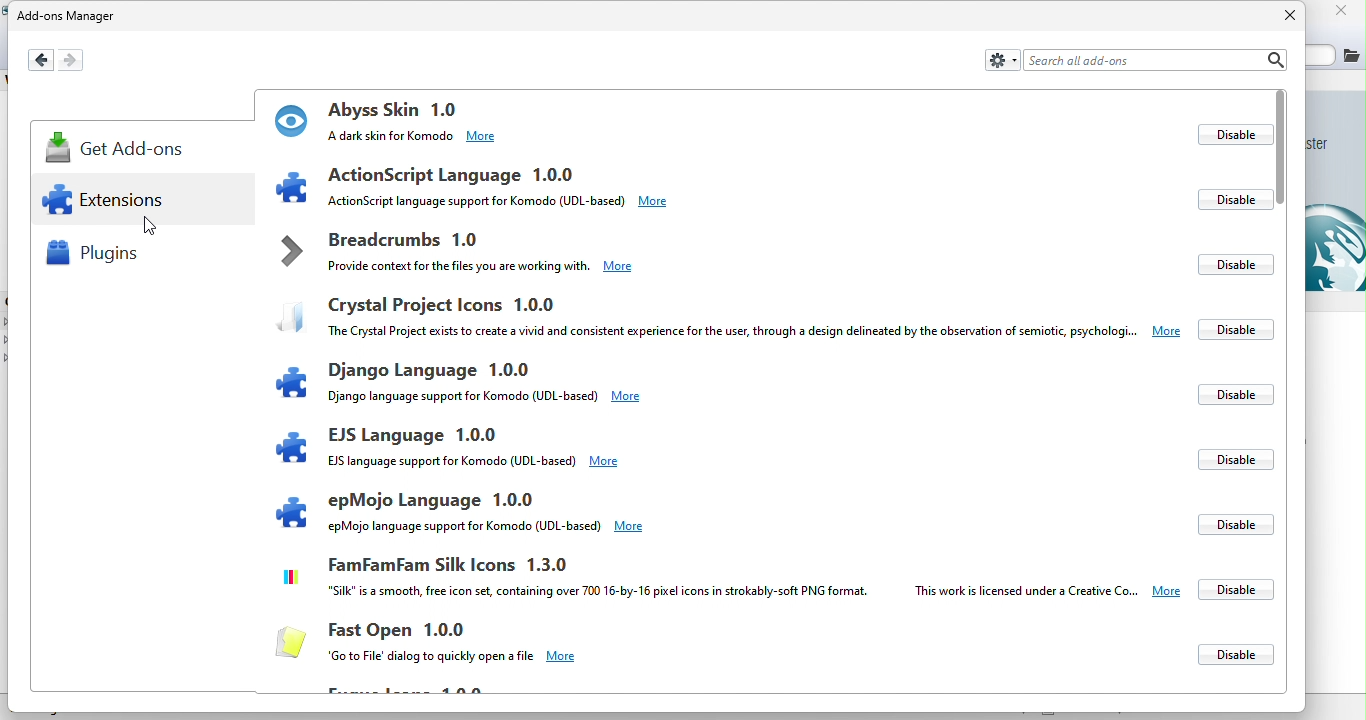 The image size is (1366, 720). What do you see at coordinates (725, 314) in the screenshot?
I see `crystal project icons 1.0.0` at bounding box center [725, 314].